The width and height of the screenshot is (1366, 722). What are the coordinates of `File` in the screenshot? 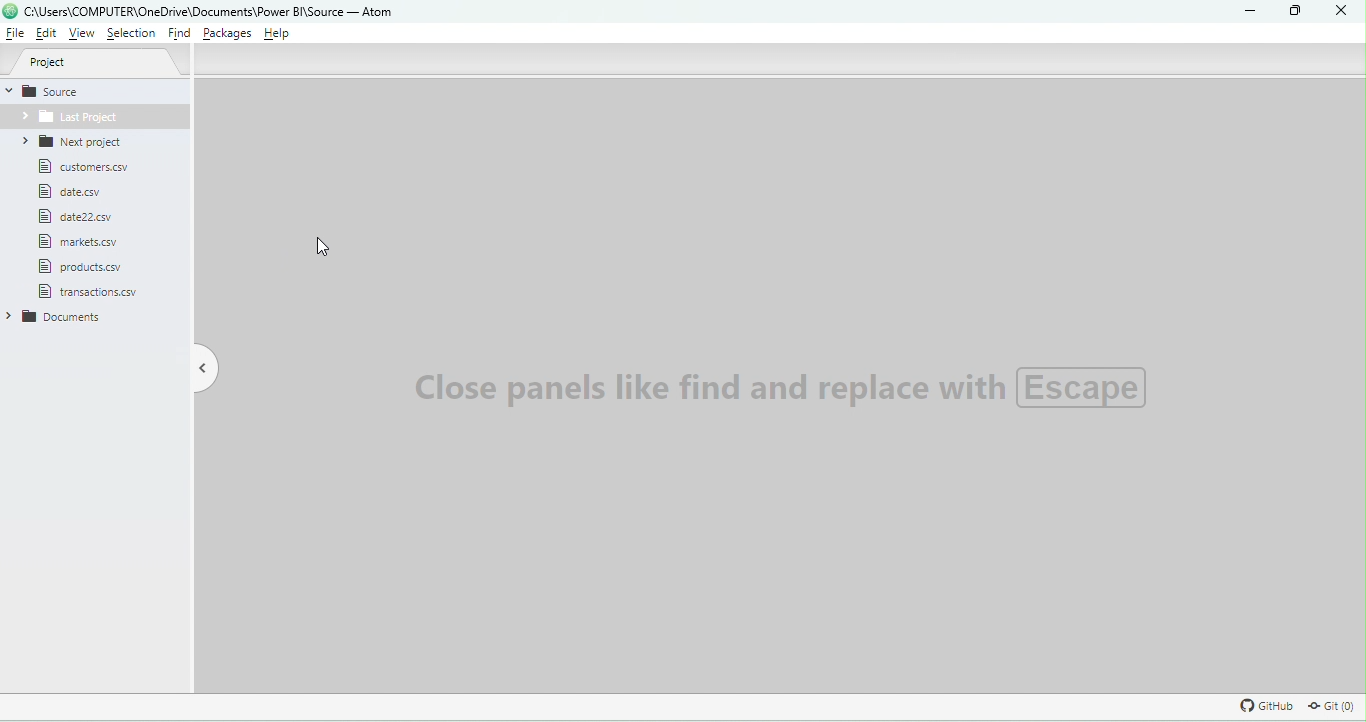 It's located at (87, 192).